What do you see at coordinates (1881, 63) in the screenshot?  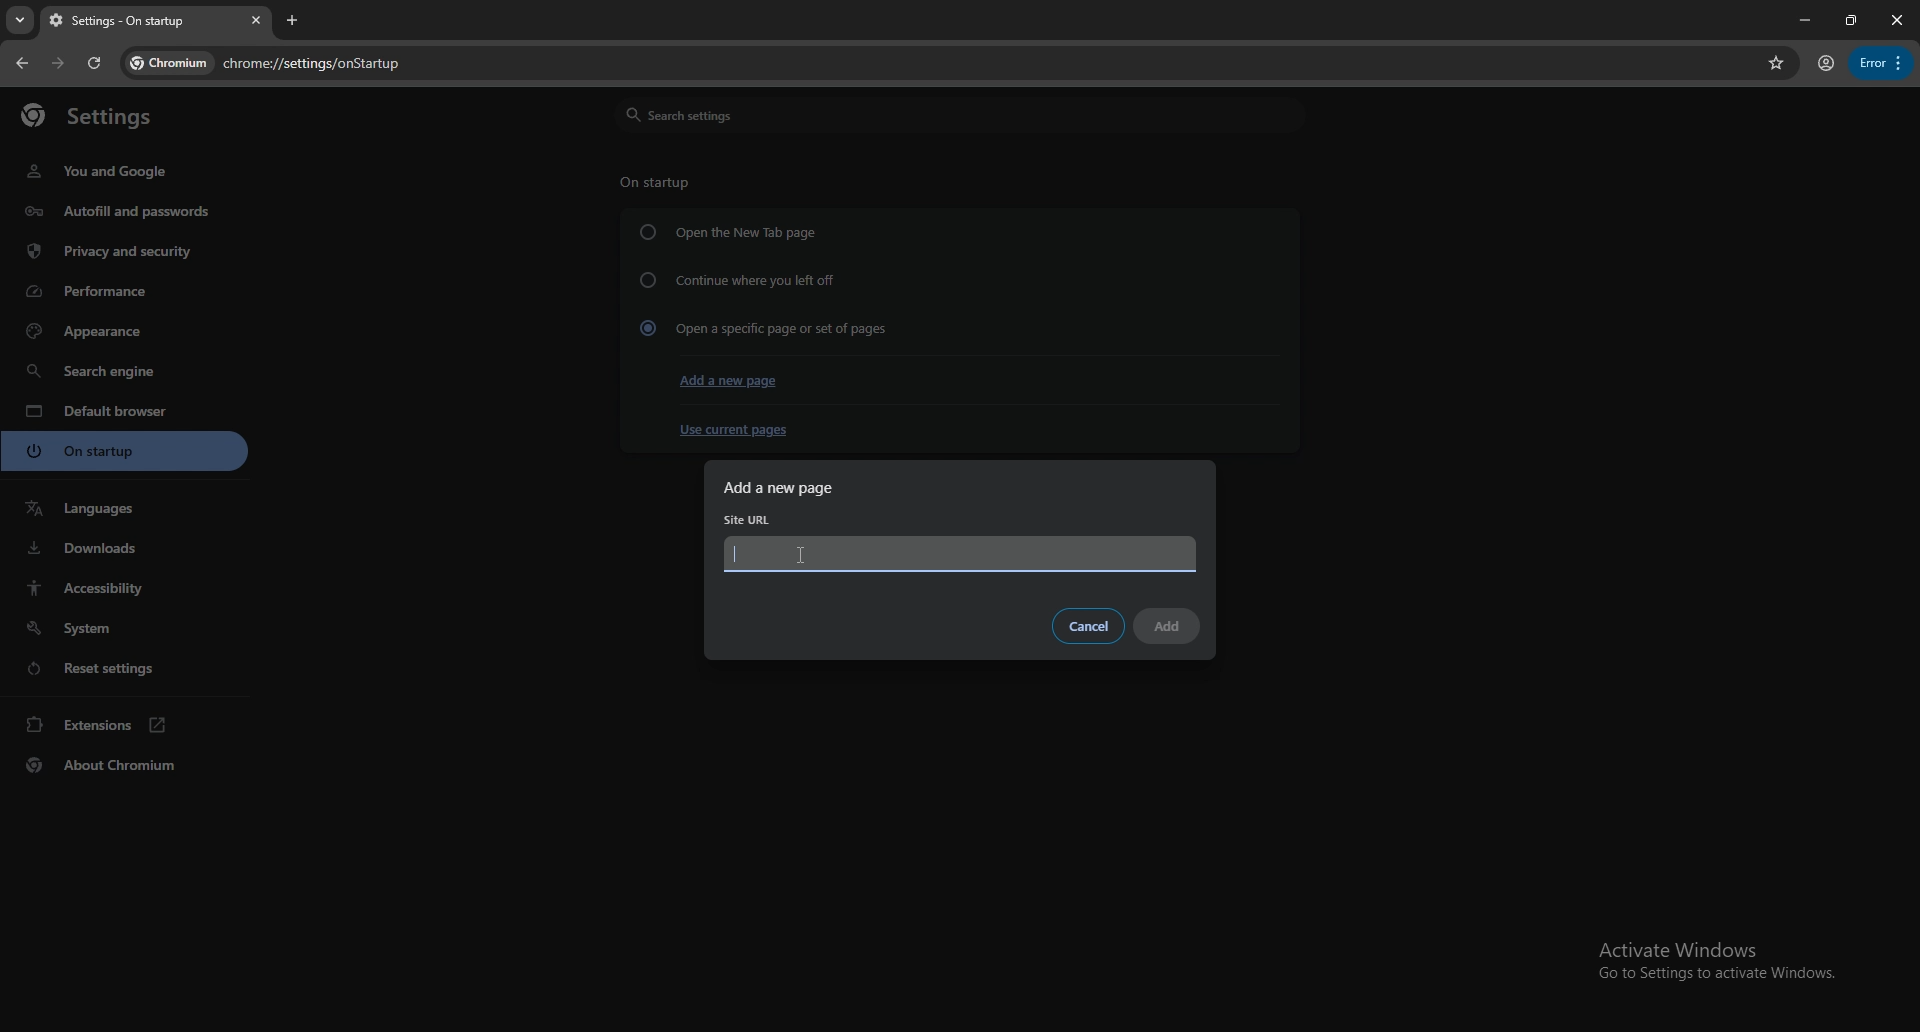 I see `options` at bounding box center [1881, 63].